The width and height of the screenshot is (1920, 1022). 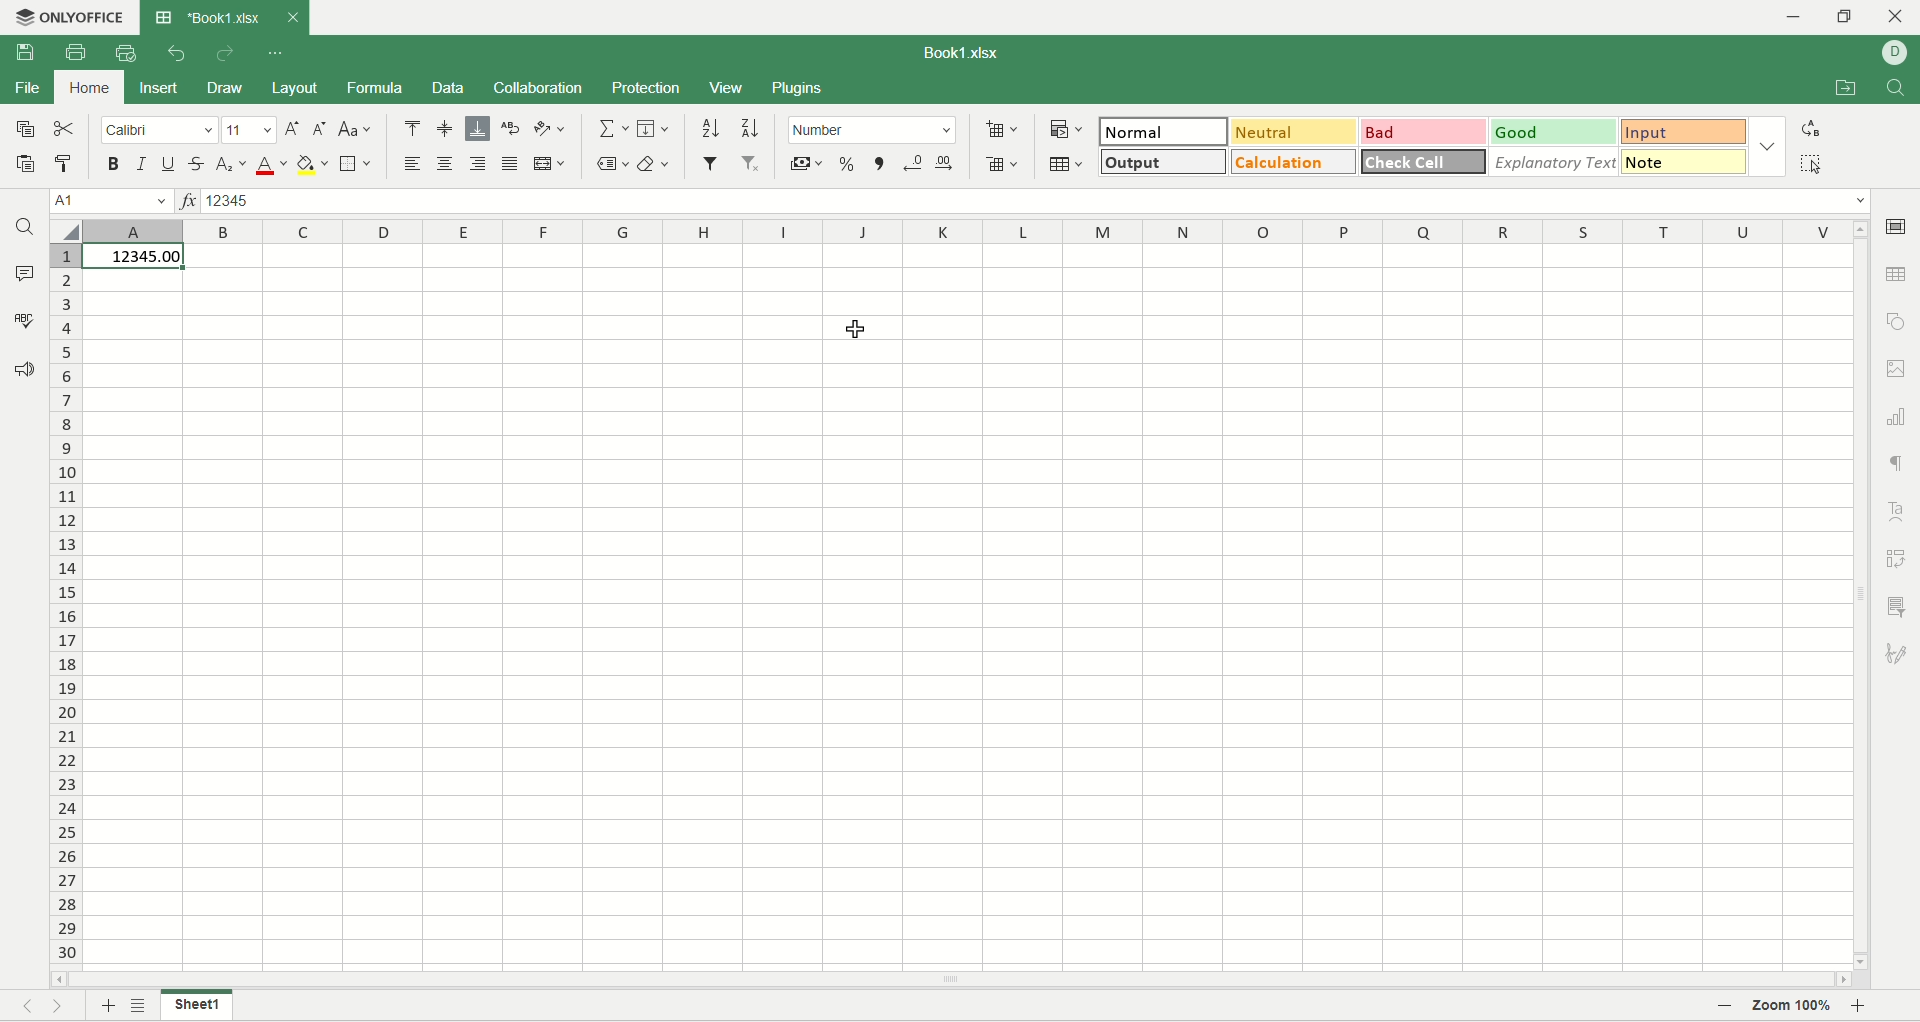 I want to click on bold, so click(x=115, y=165).